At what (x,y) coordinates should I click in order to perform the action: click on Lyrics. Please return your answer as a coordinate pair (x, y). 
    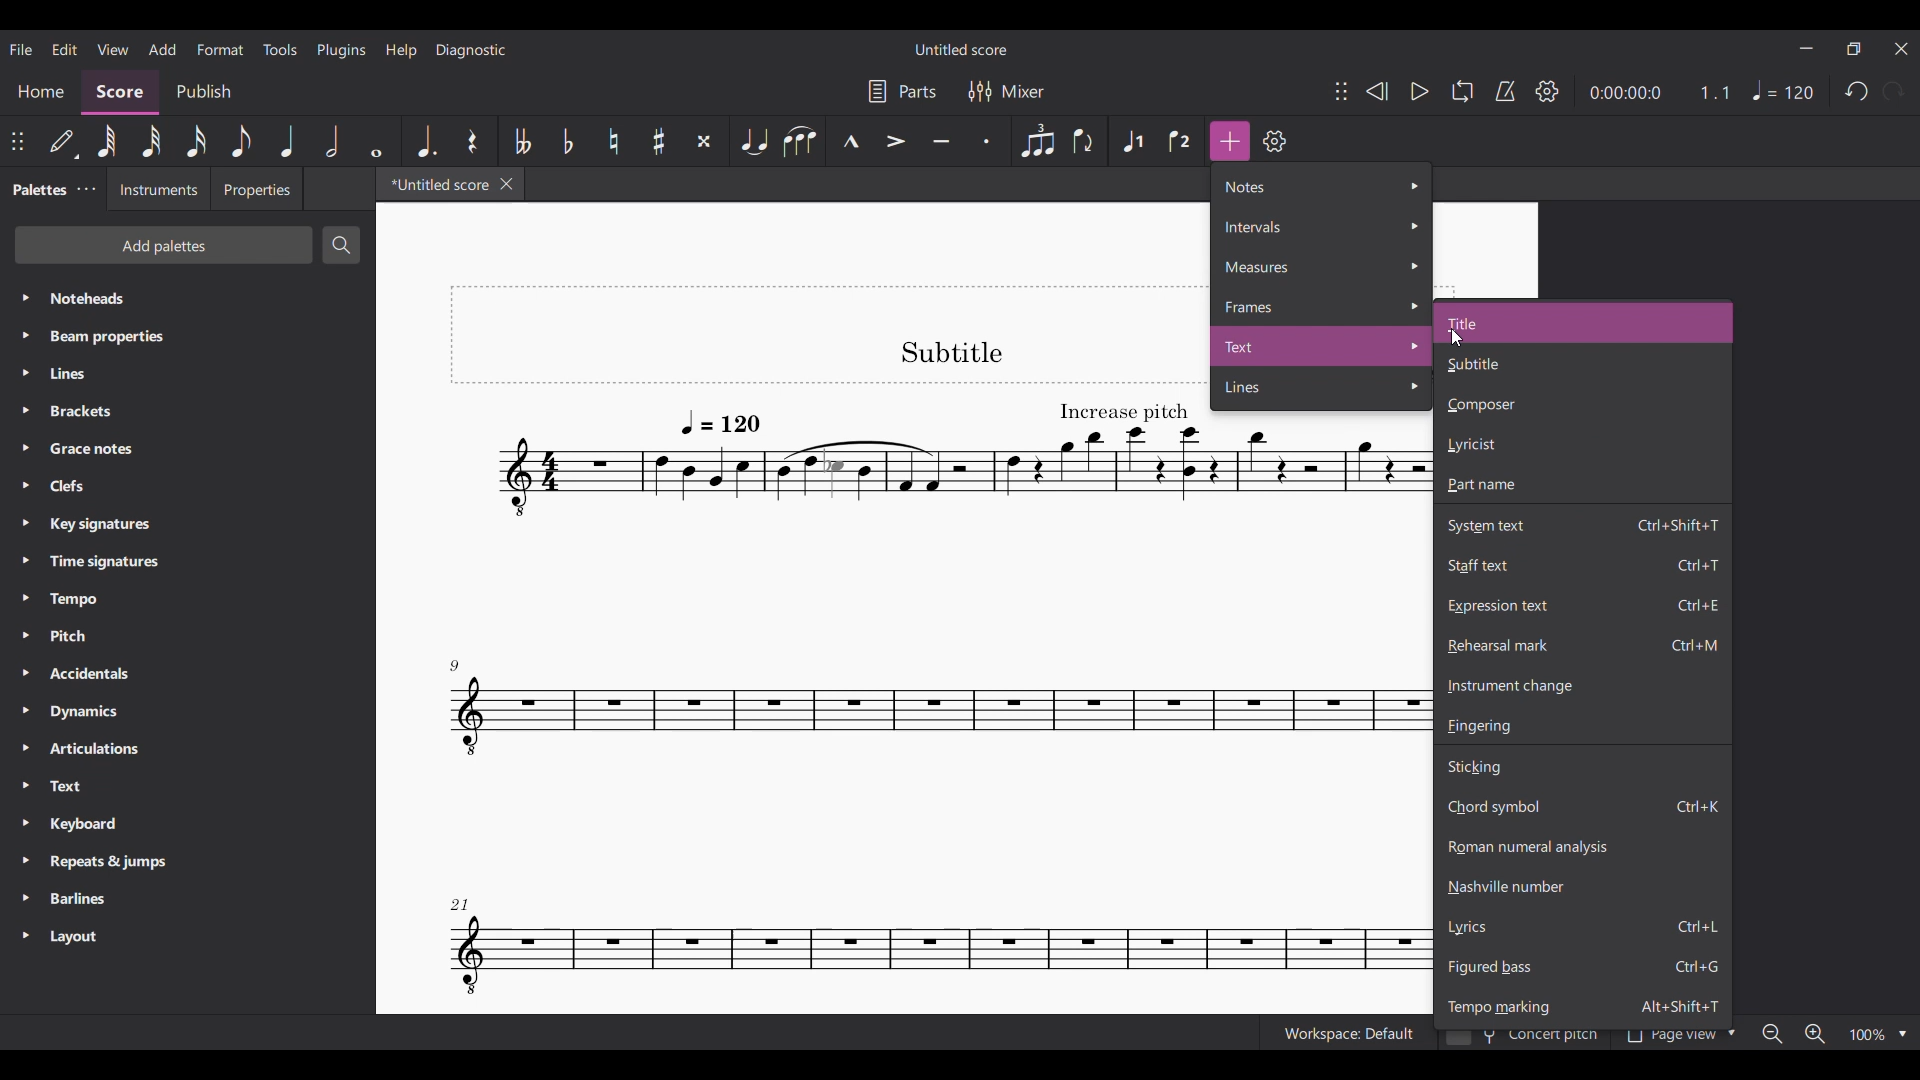
    Looking at the image, I should click on (1582, 926).